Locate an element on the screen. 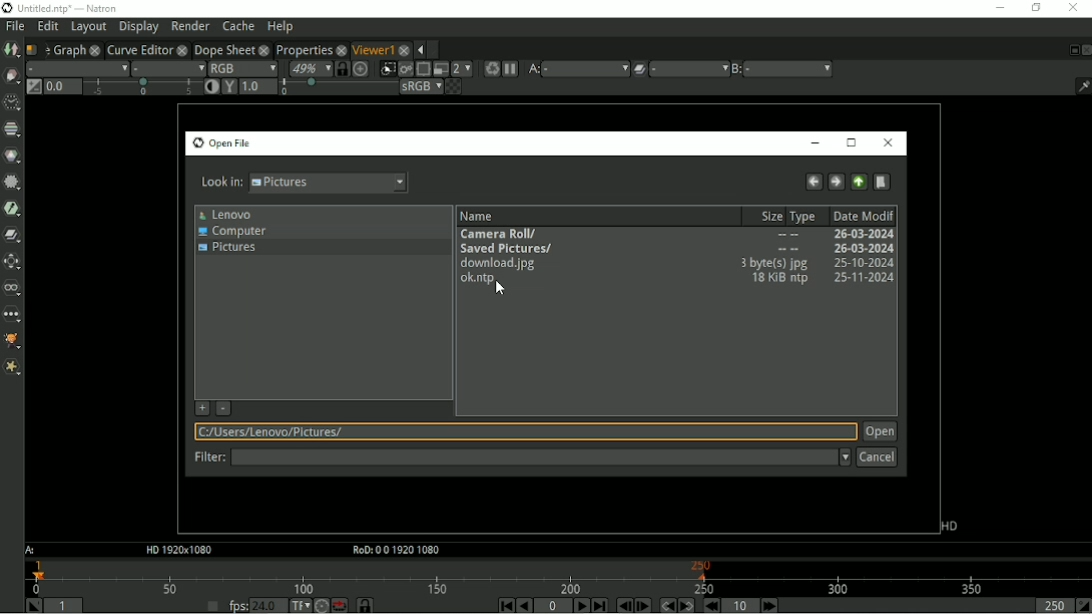  Layout is located at coordinates (88, 27).